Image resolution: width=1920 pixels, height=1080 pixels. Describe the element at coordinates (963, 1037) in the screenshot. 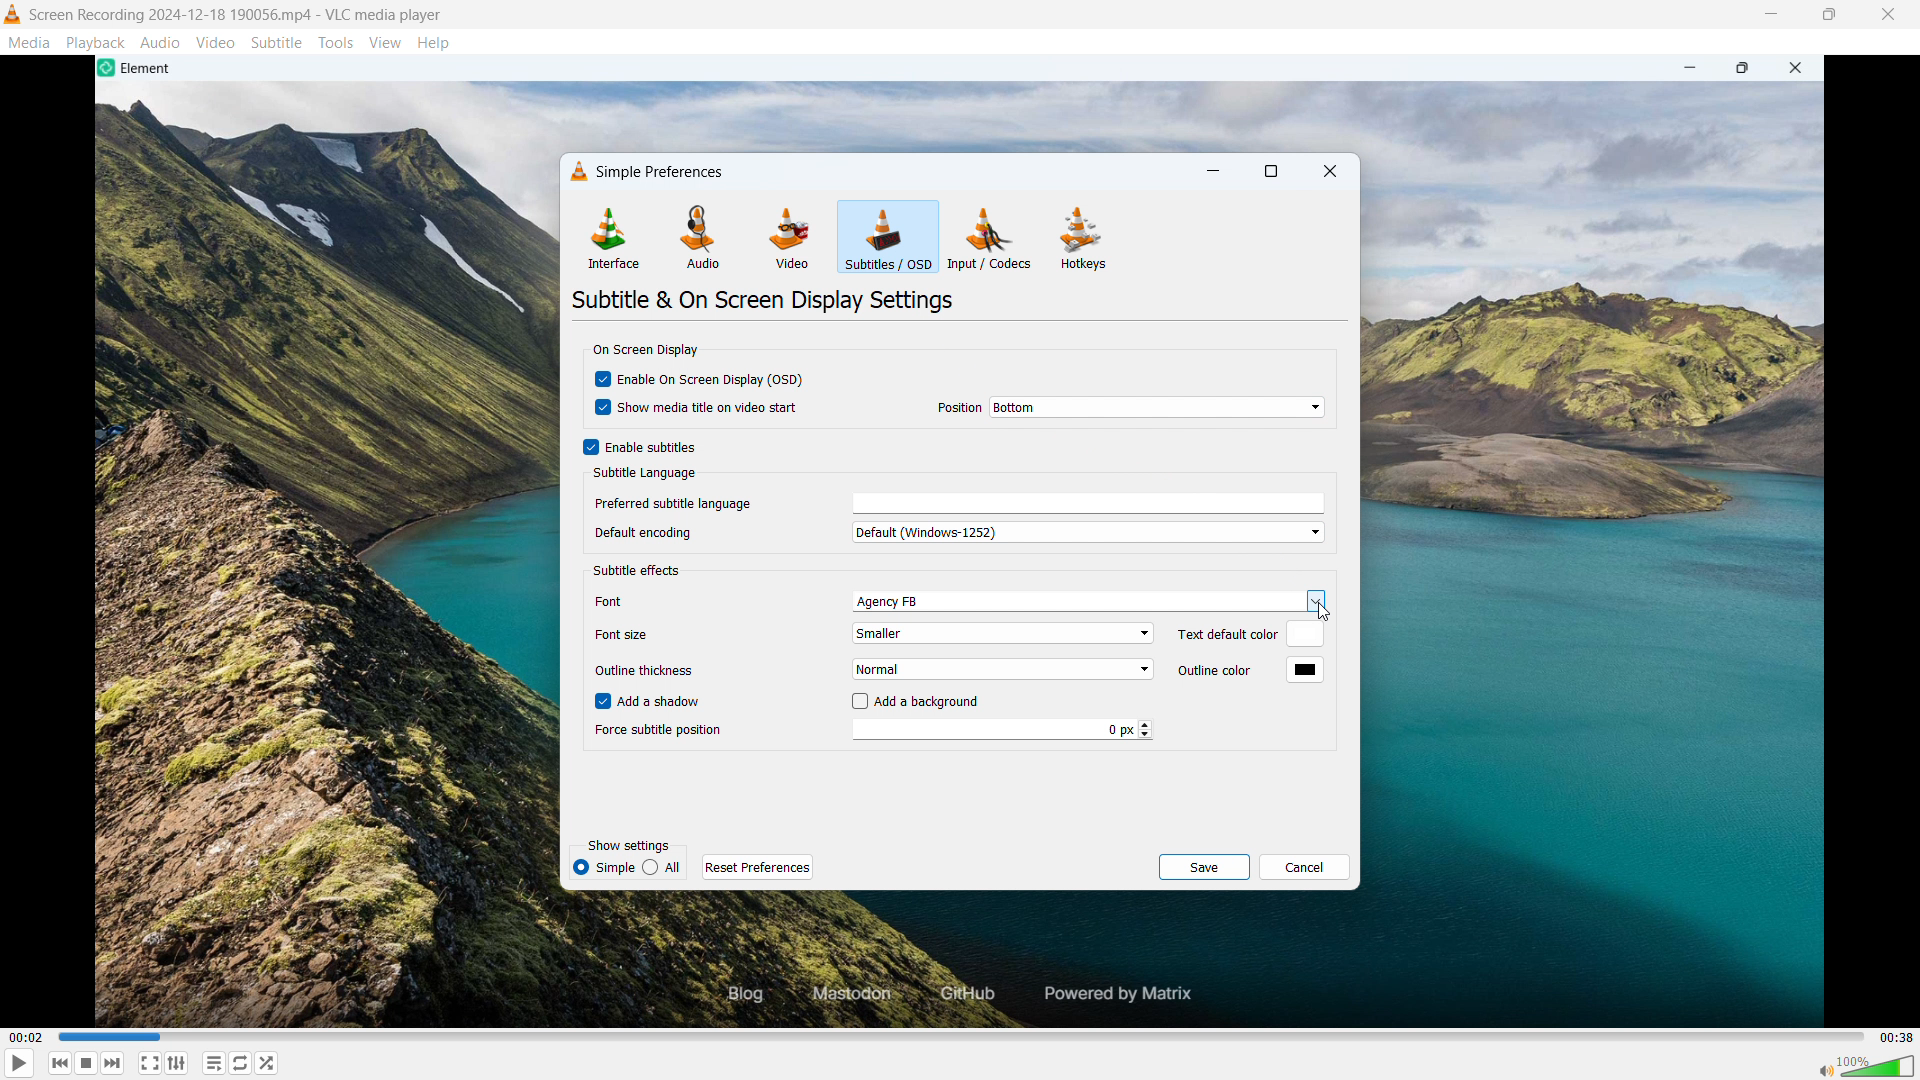

I see `time bar` at that location.